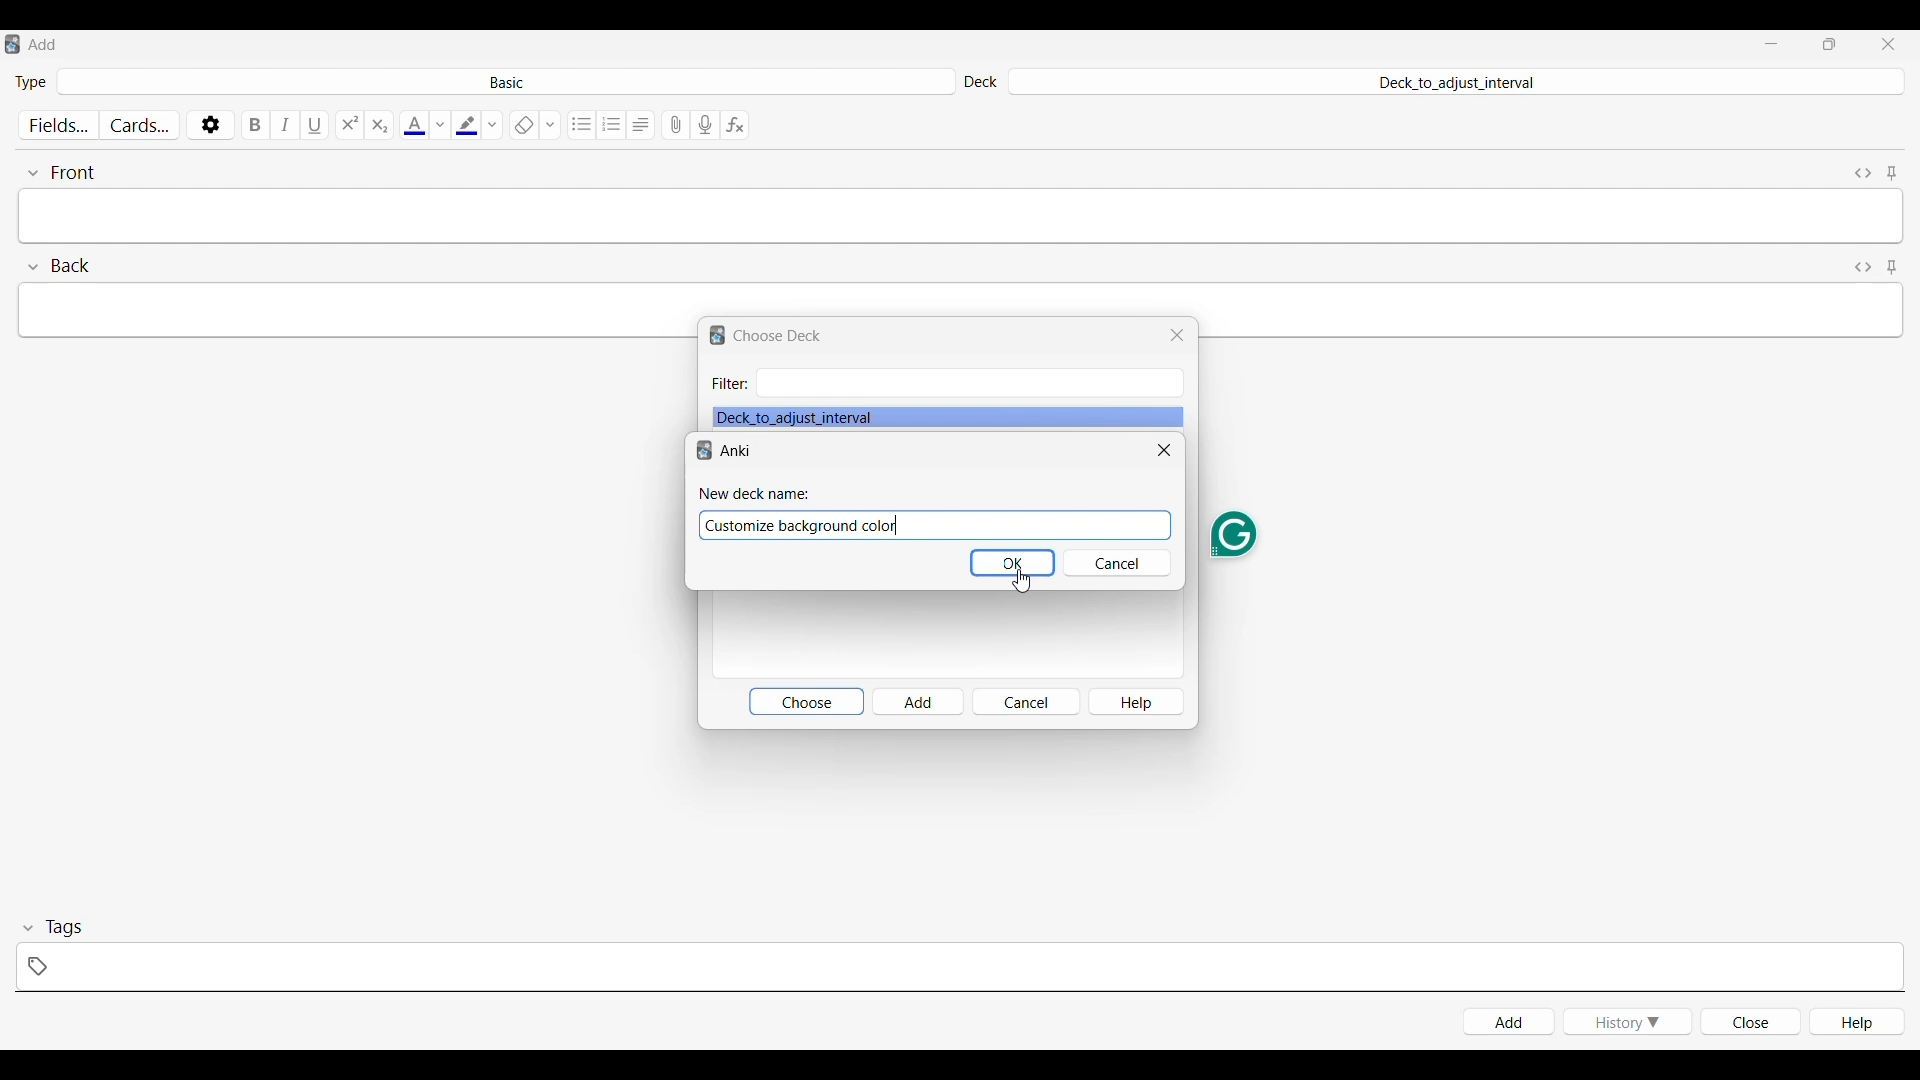 The width and height of the screenshot is (1920, 1080). What do you see at coordinates (778, 336) in the screenshot?
I see `Window name` at bounding box center [778, 336].